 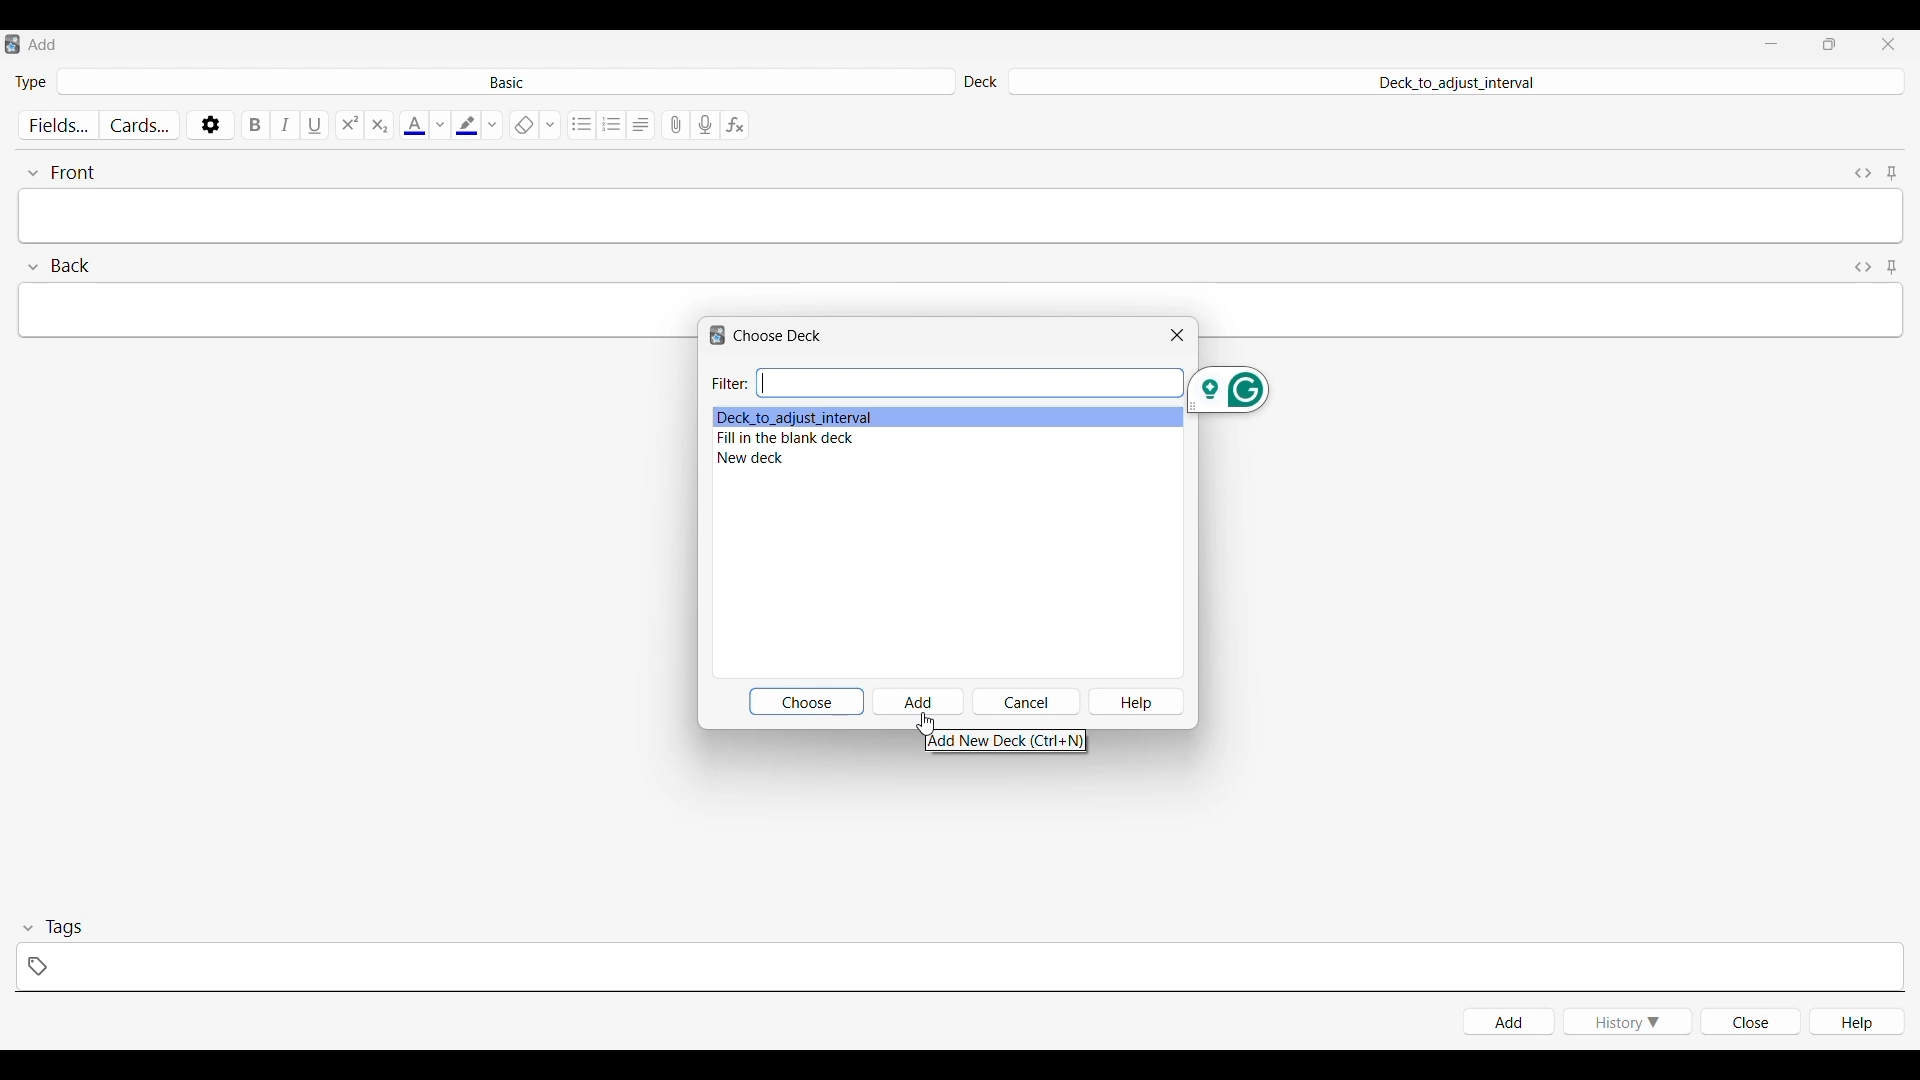 I want to click on Type in text, so click(x=958, y=298).